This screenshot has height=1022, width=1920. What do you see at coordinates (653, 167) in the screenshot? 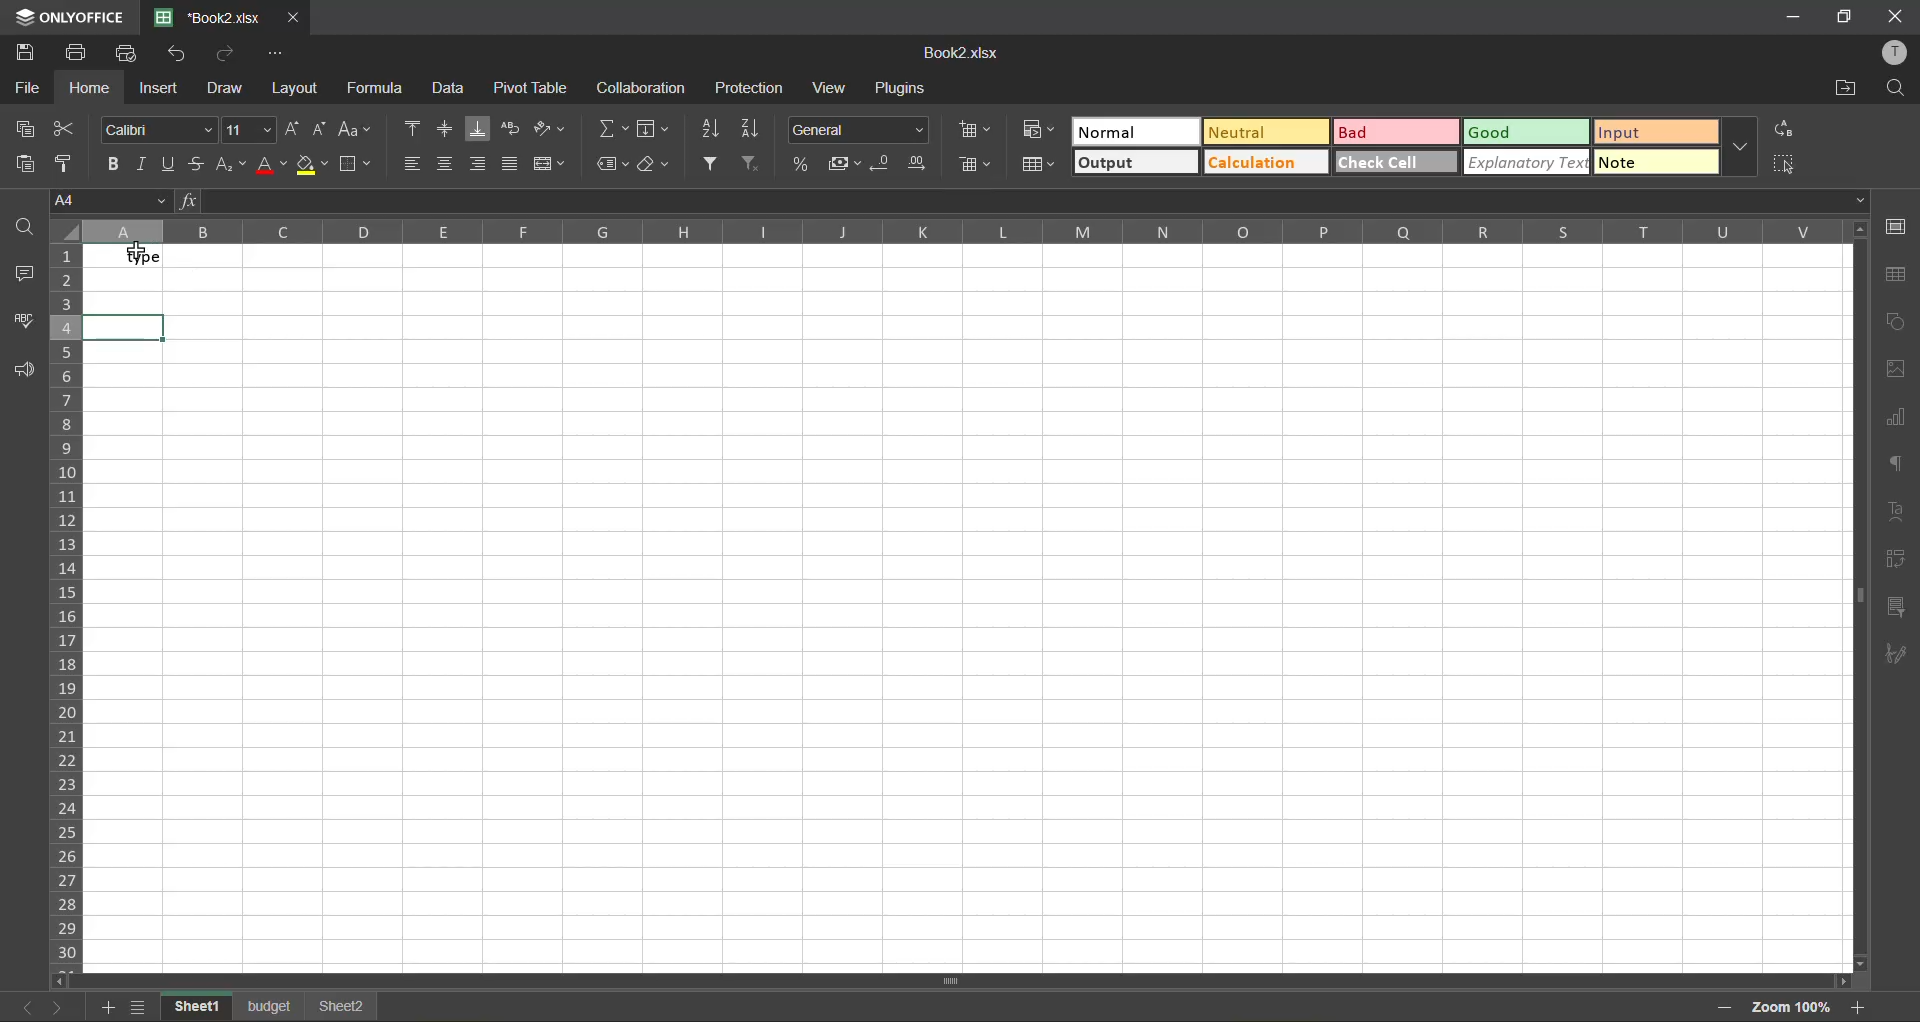
I see `clear` at bounding box center [653, 167].